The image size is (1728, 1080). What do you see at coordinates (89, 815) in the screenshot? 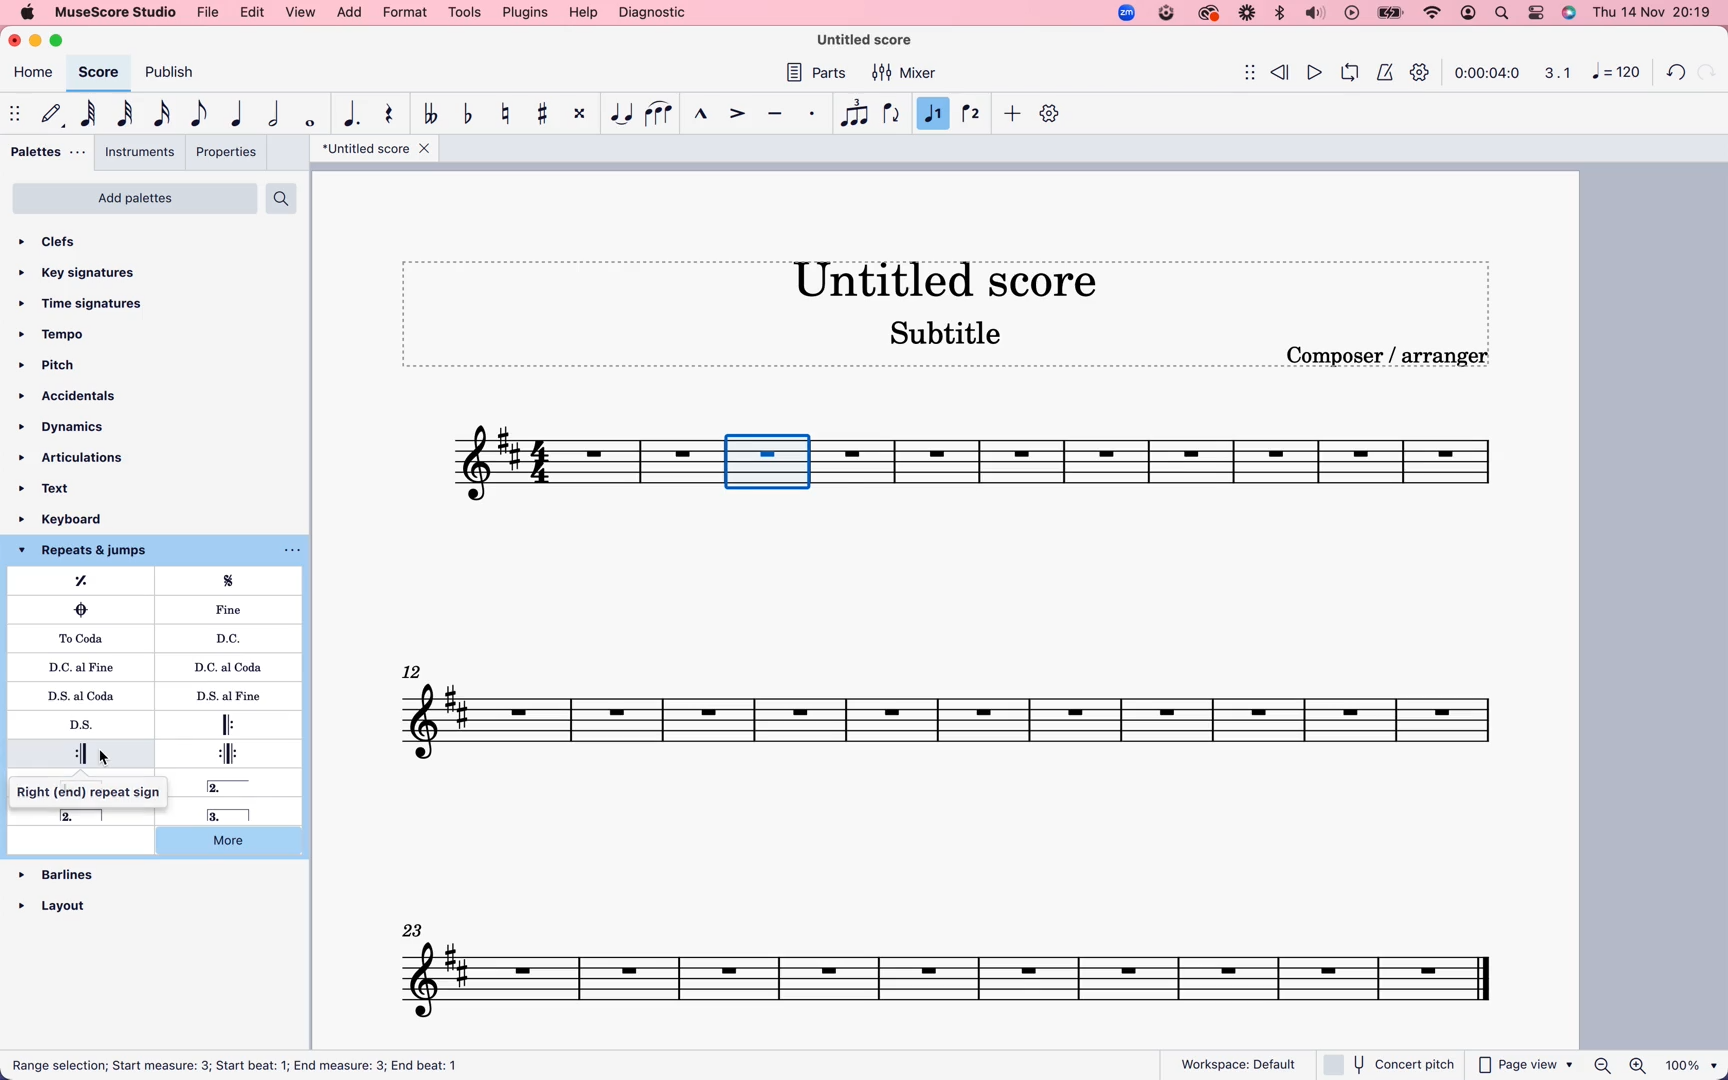
I see `seconda volta` at bounding box center [89, 815].